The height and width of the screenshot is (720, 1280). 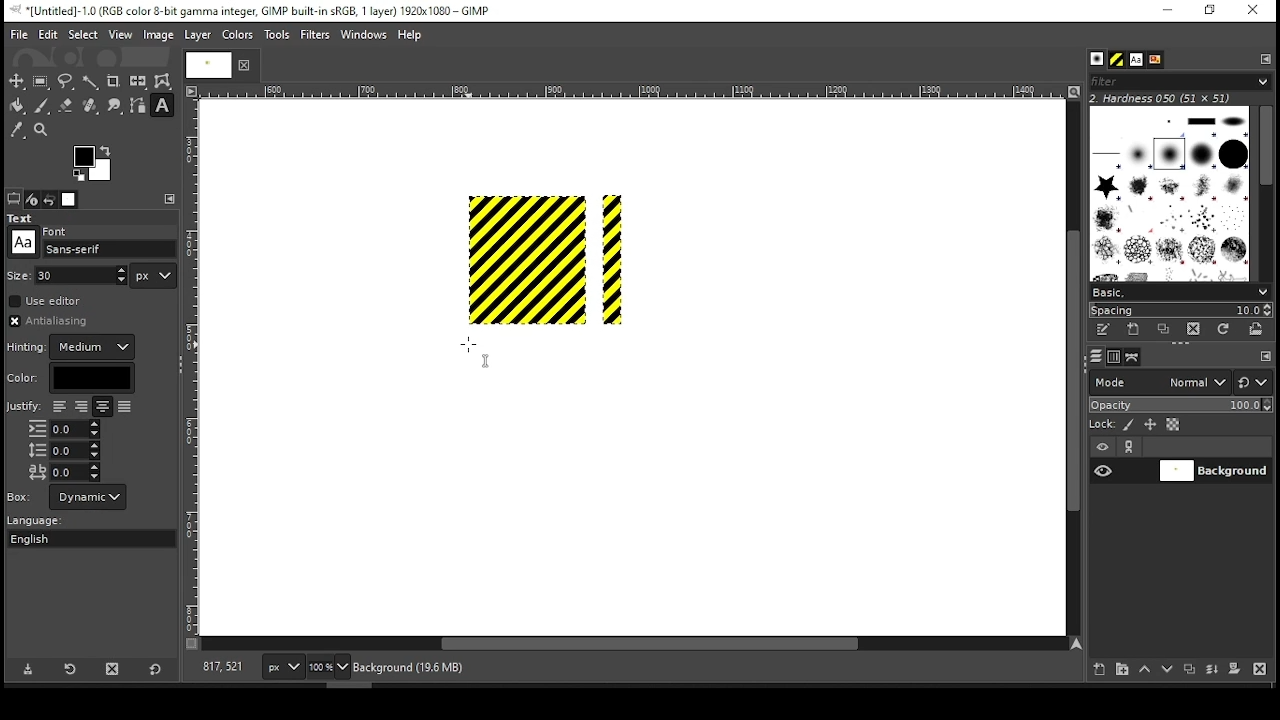 I want to click on document history, so click(x=1154, y=60).